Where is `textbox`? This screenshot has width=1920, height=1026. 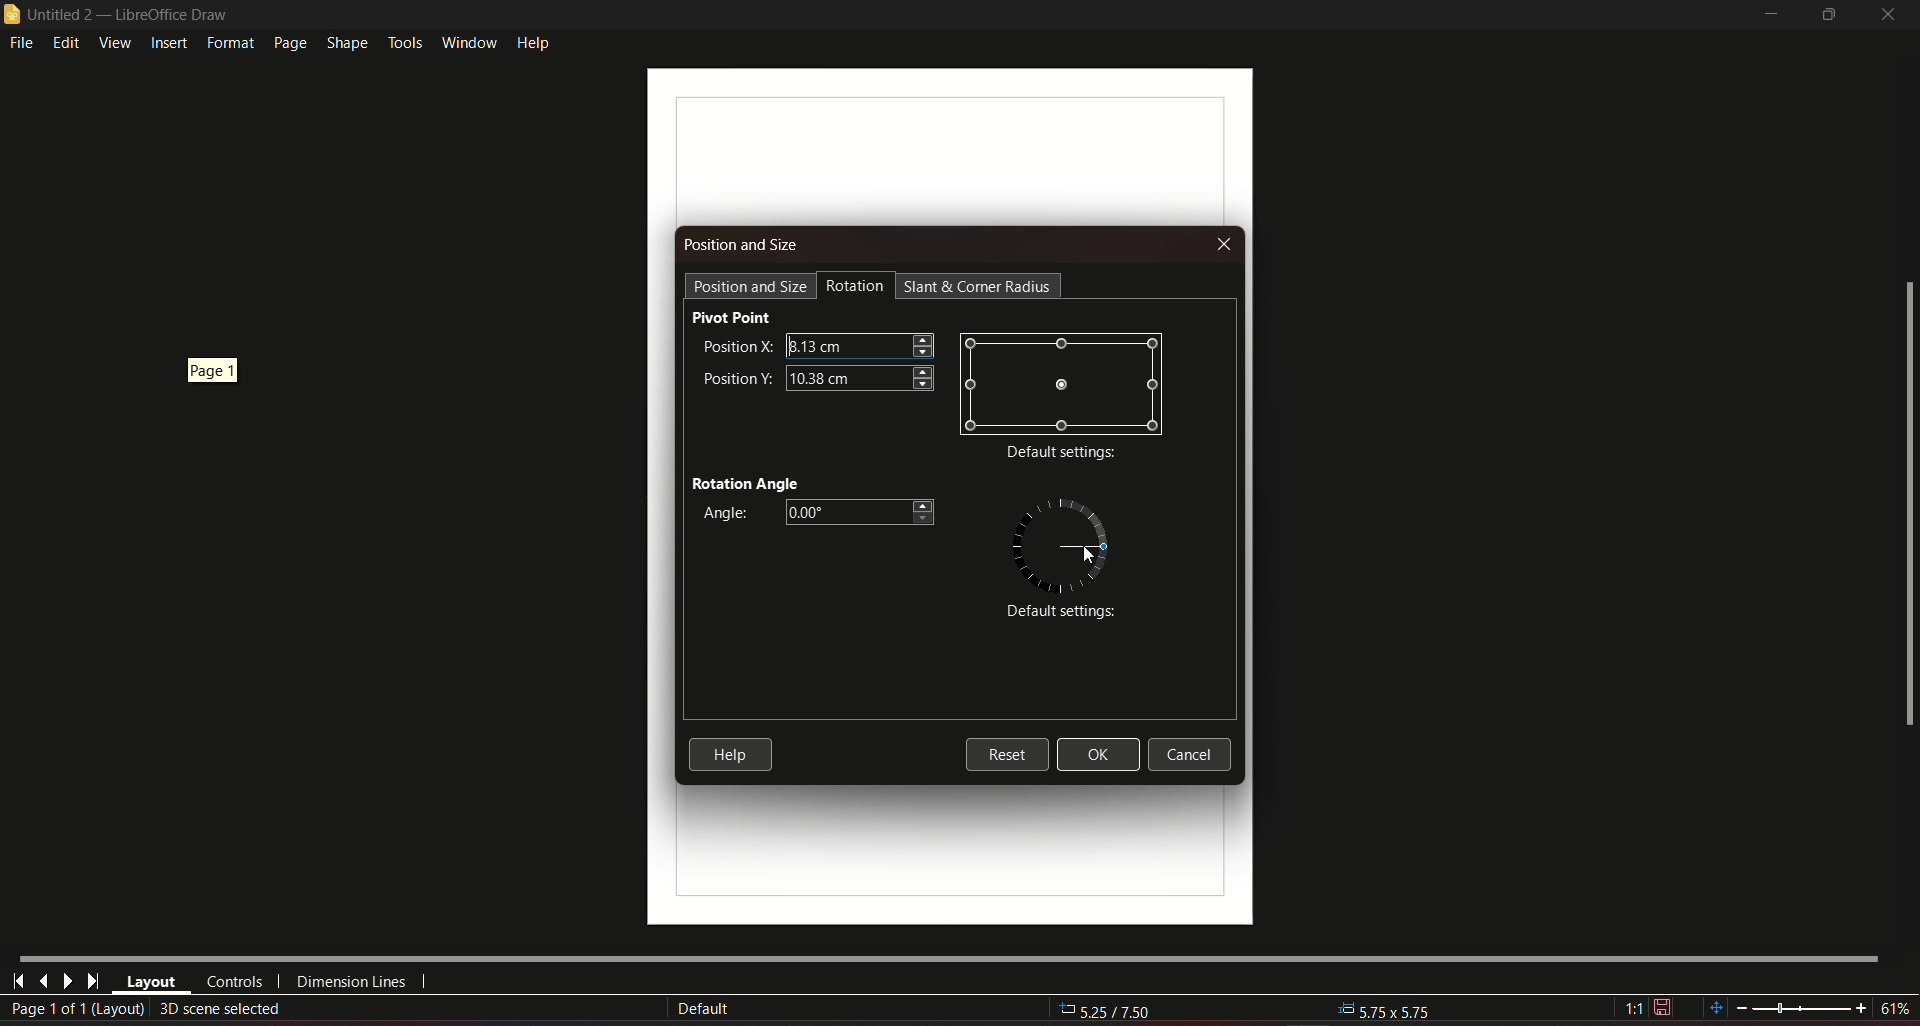
textbox is located at coordinates (859, 344).